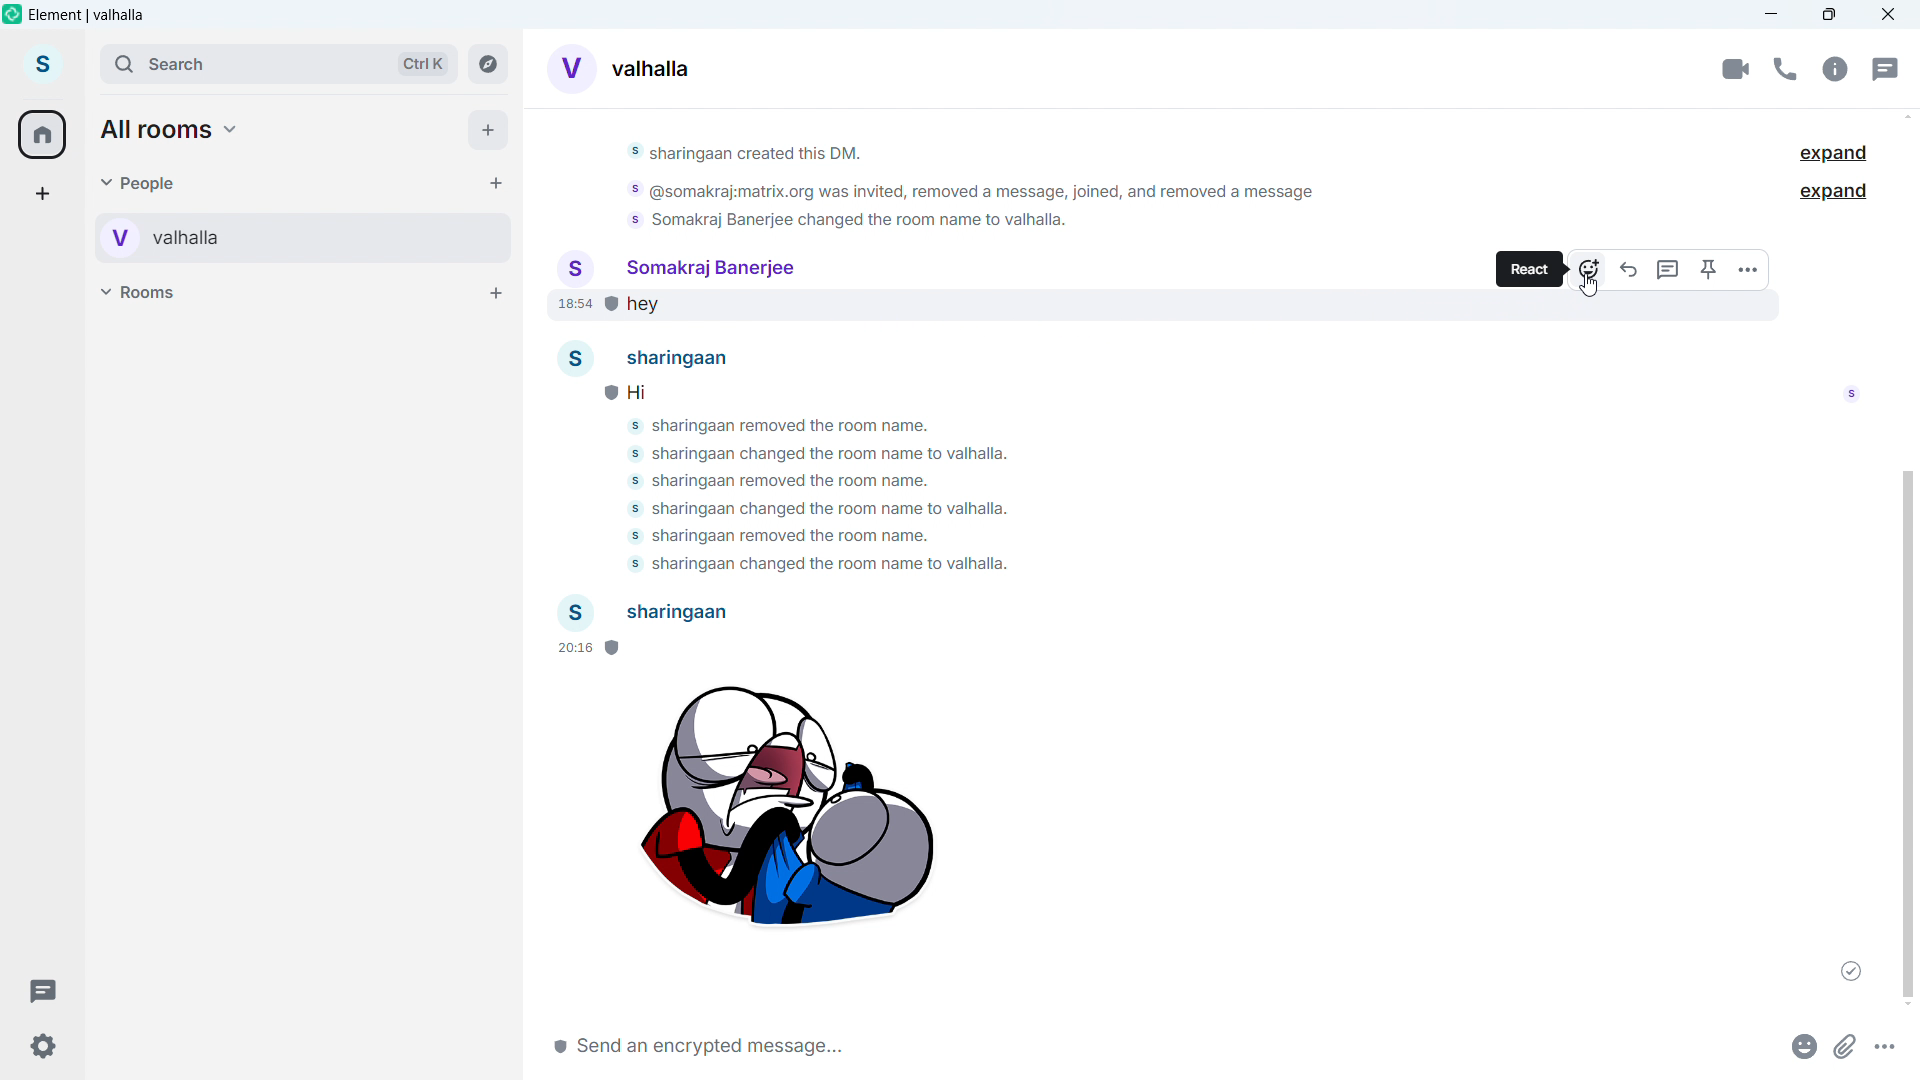 The image size is (1920, 1080). What do you see at coordinates (569, 307) in the screenshot?
I see `time of sending message` at bounding box center [569, 307].